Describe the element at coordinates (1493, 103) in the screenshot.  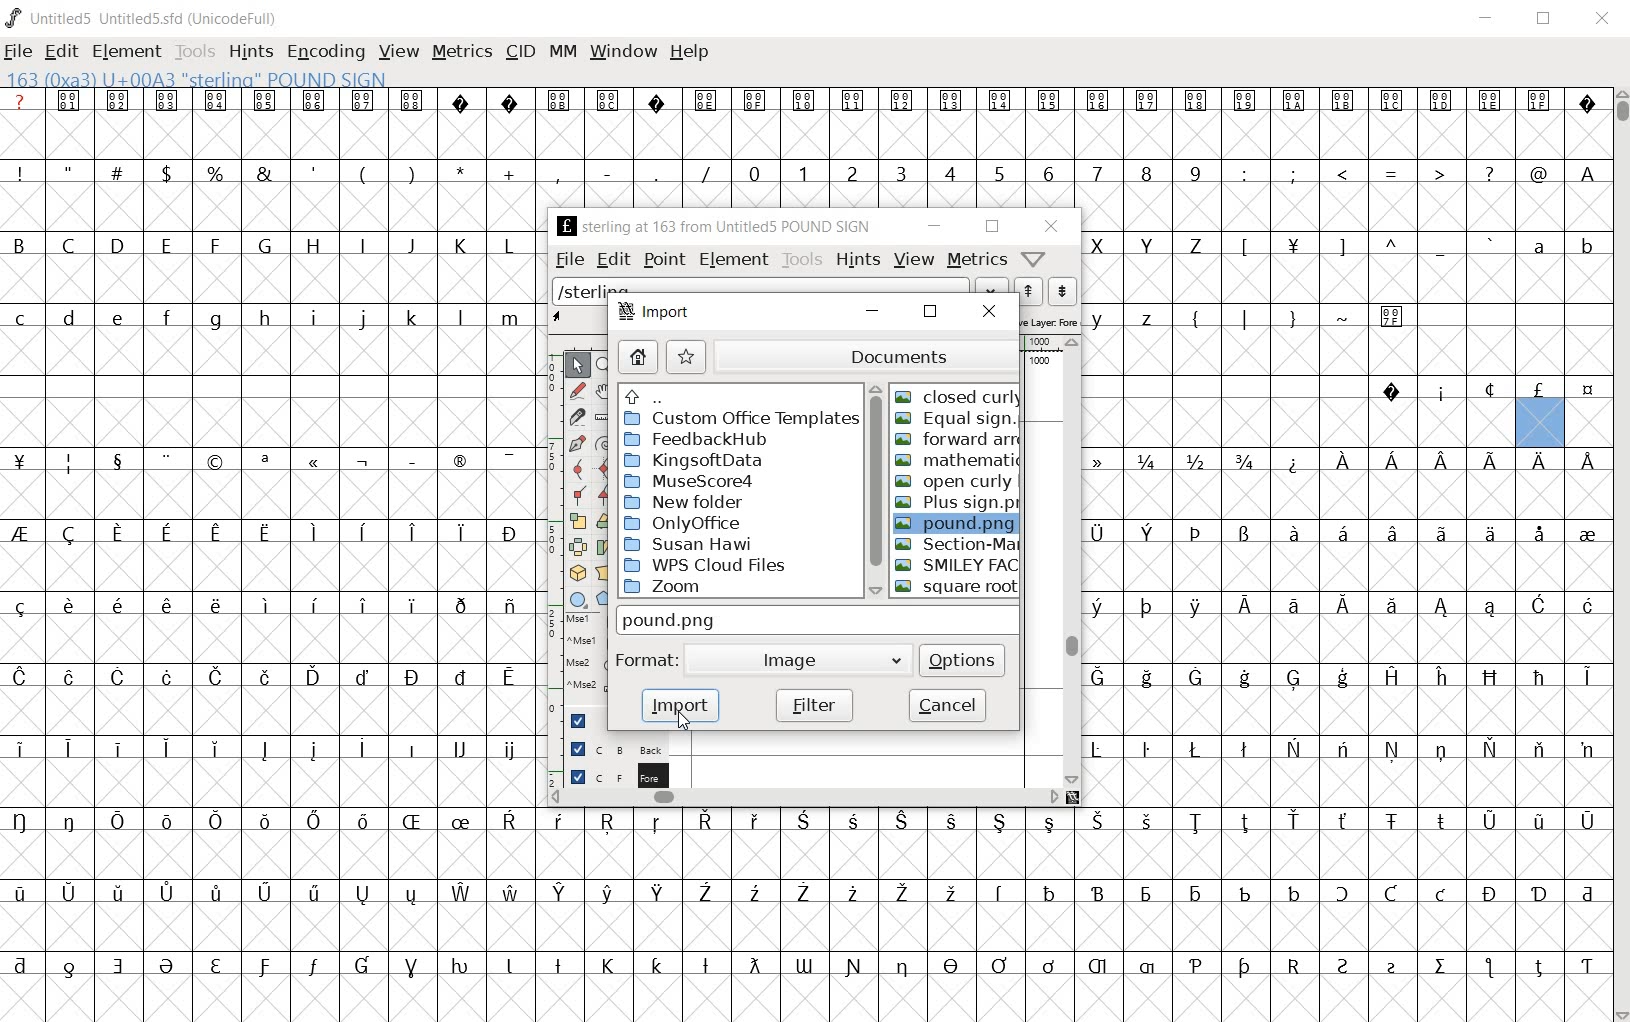
I see `Symbol` at that location.